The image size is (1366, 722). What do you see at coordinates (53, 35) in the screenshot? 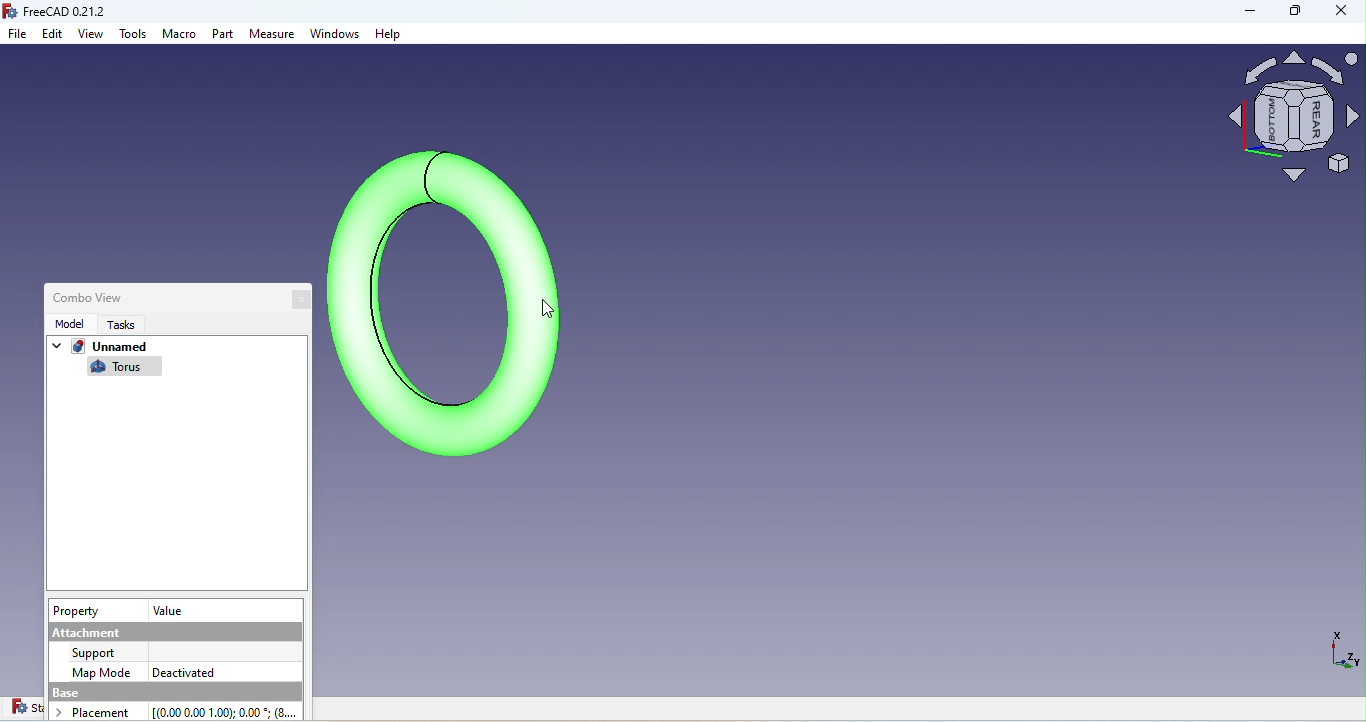
I see `Edit` at bounding box center [53, 35].